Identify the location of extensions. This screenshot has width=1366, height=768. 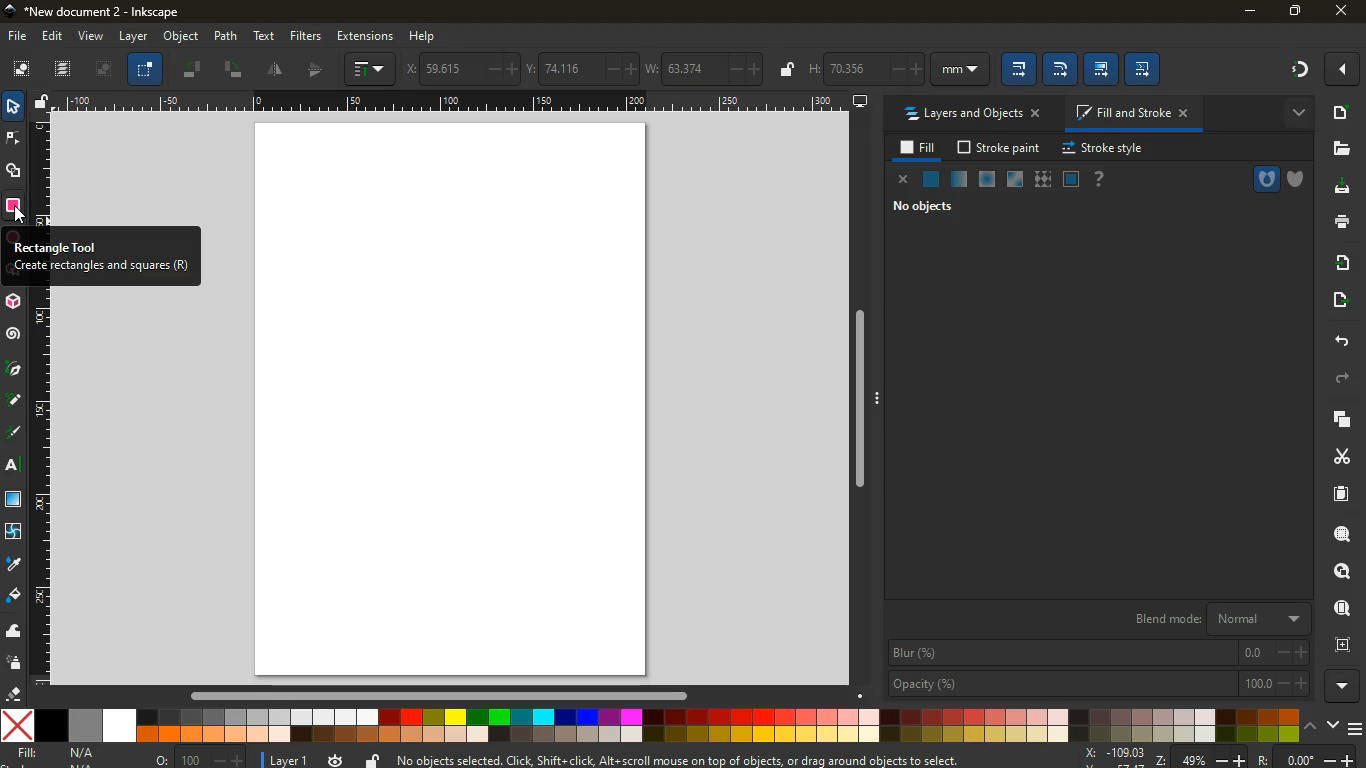
(365, 37).